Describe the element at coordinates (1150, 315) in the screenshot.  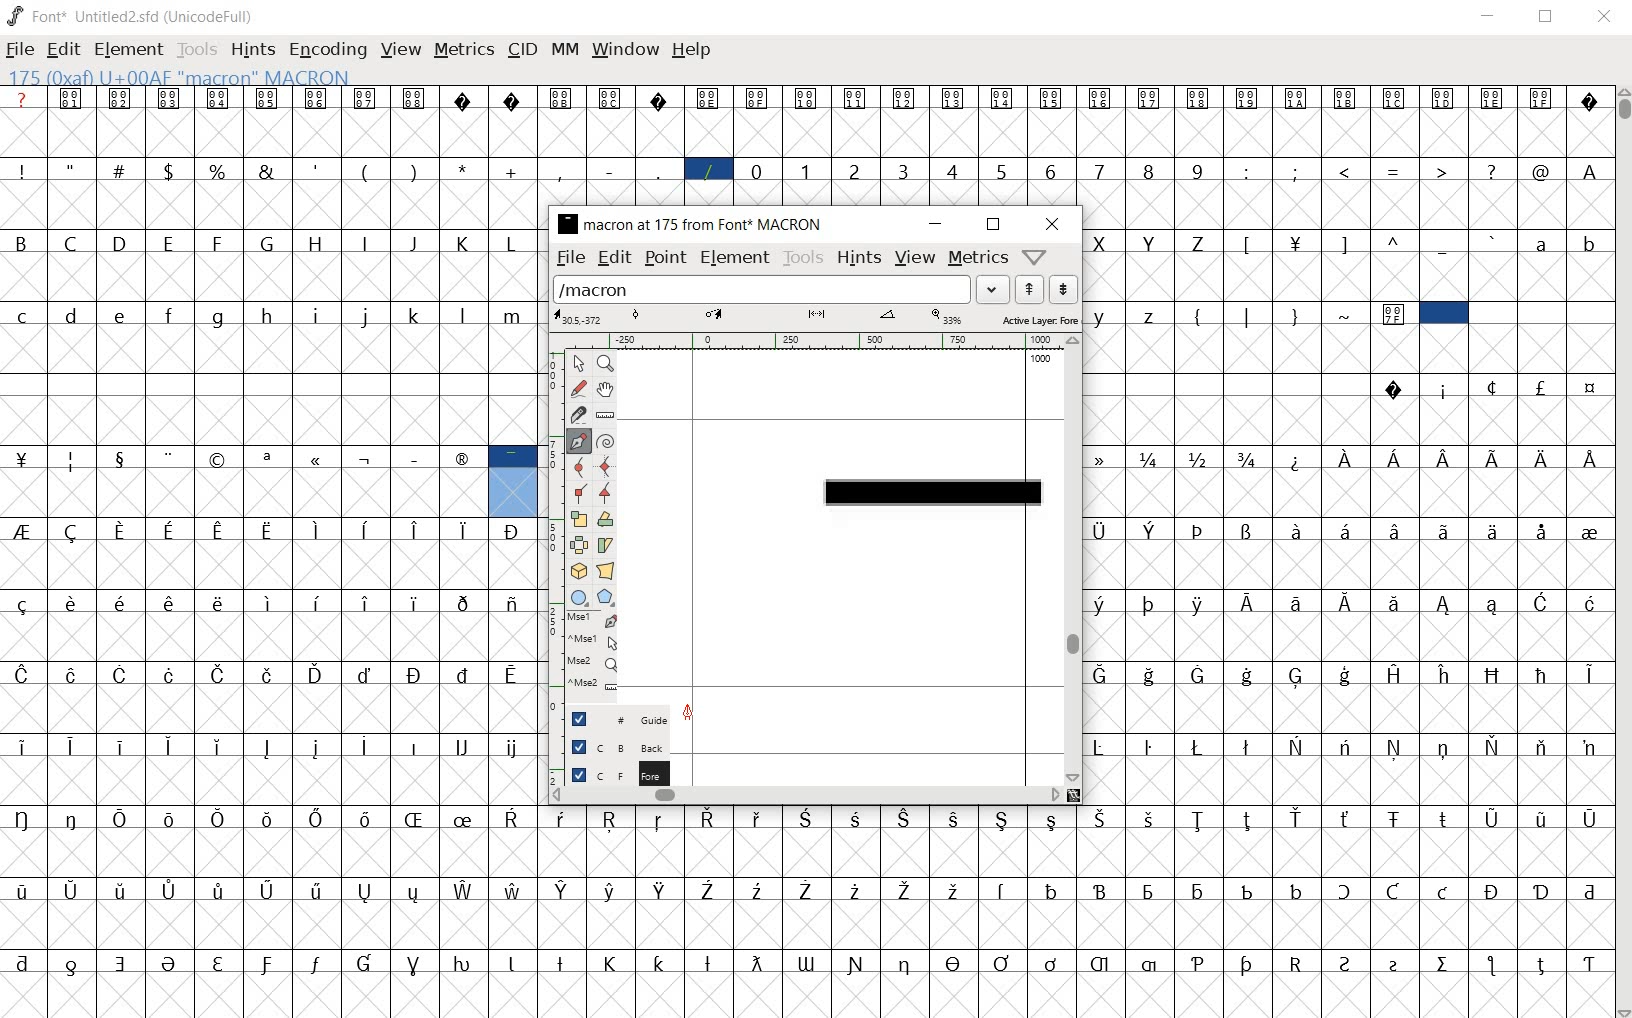
I see `z` at that location.